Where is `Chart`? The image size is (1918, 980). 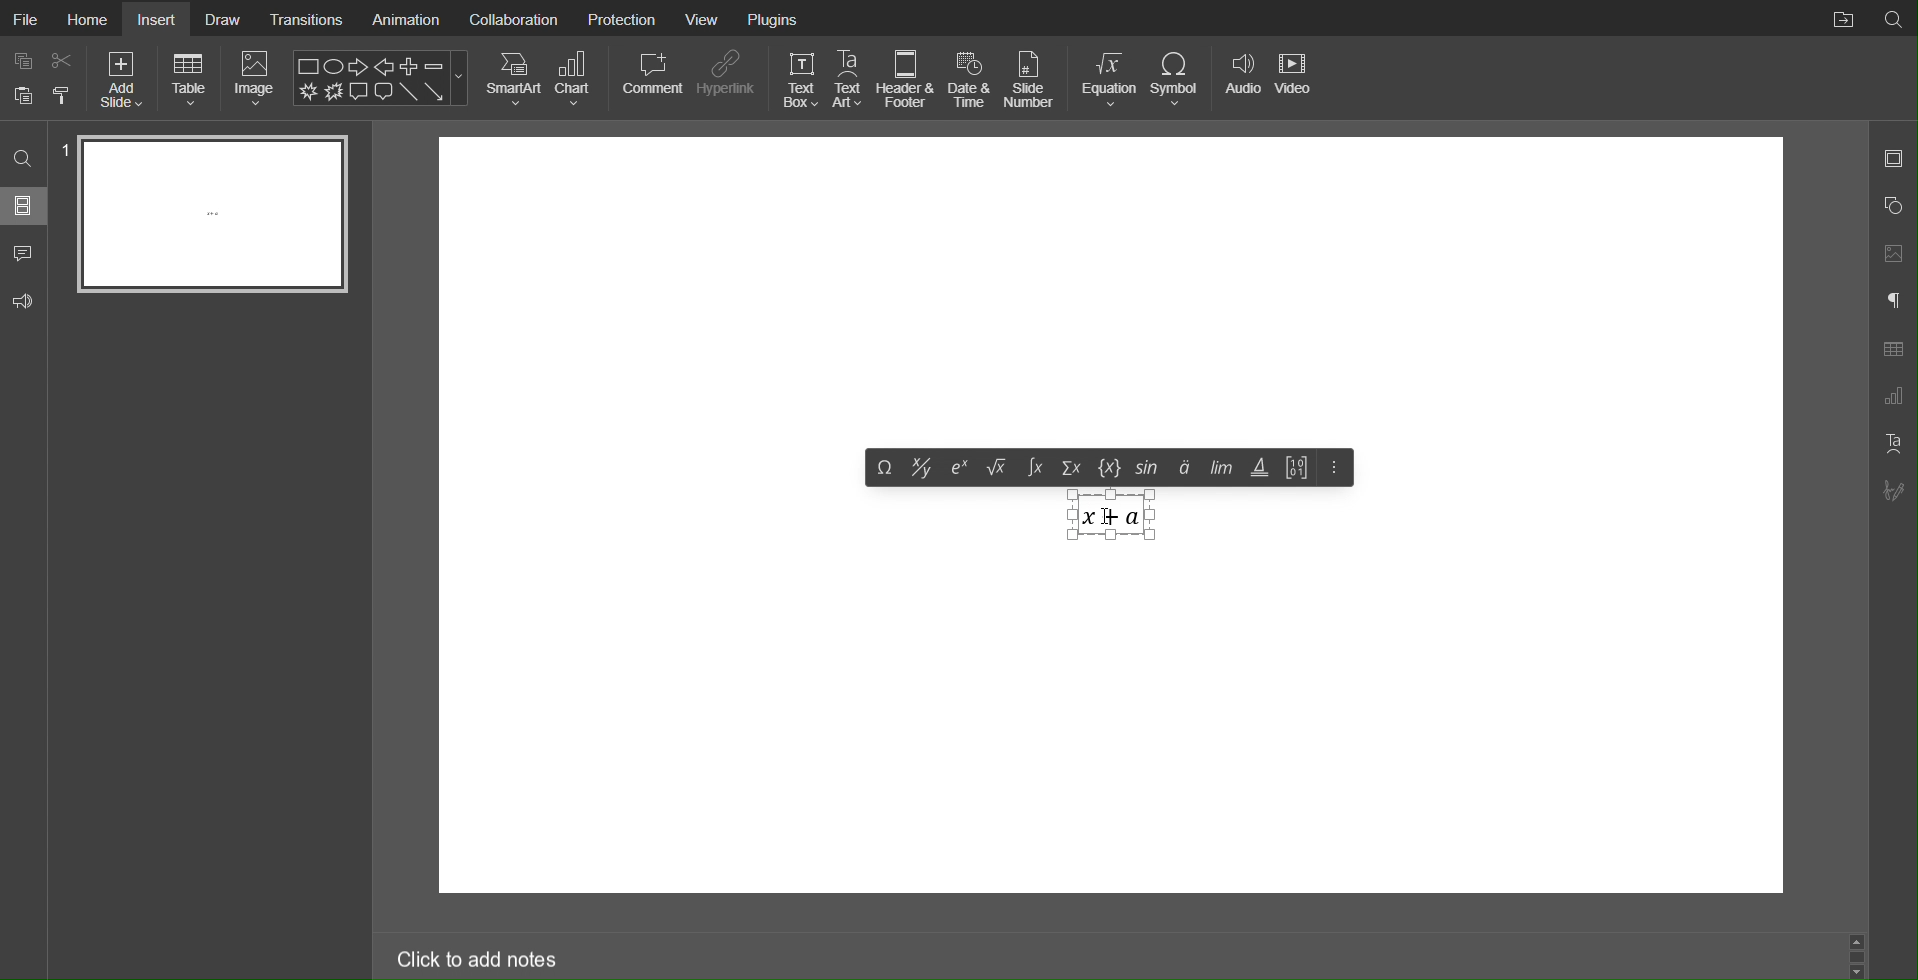 Chart is located at coordinates (576, 79).